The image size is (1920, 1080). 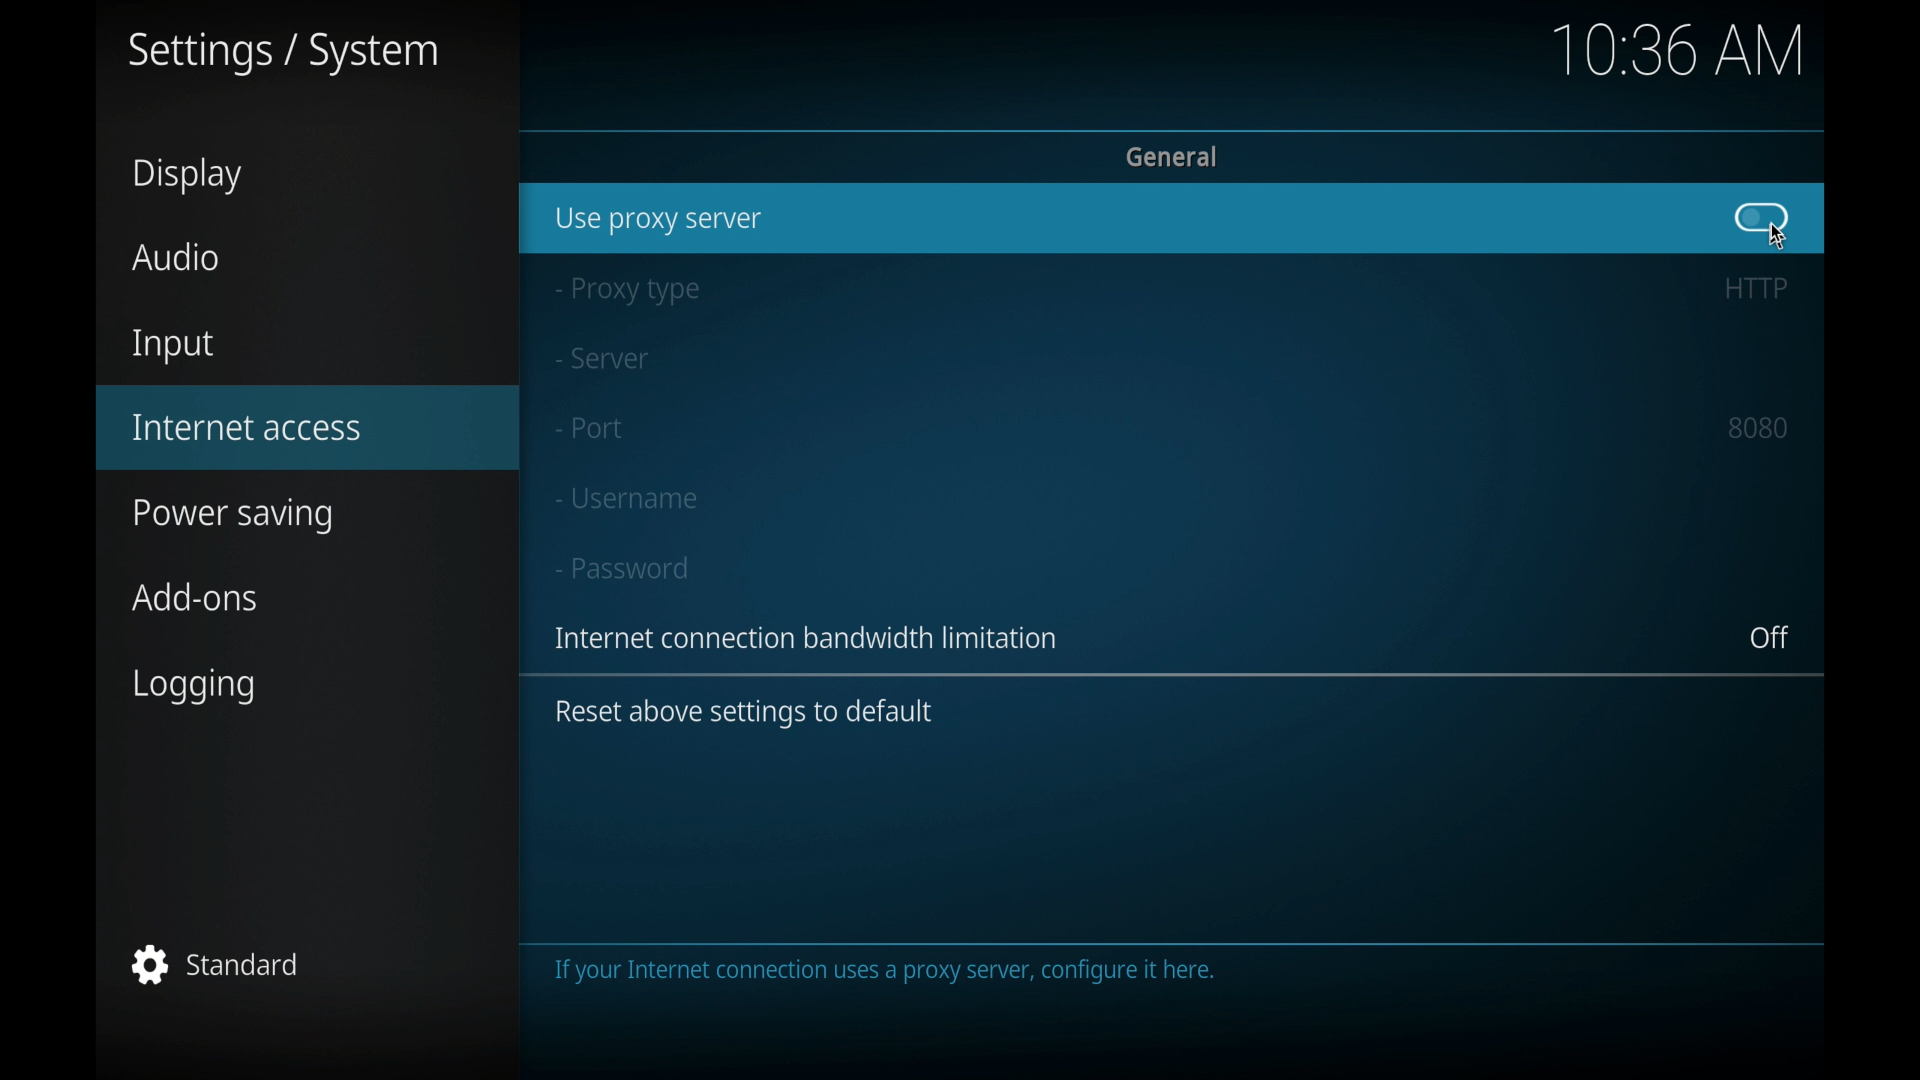 What do you see at coordinates (810, 638) in the screenshot?
I see `info` at bounding box center [810, 638].